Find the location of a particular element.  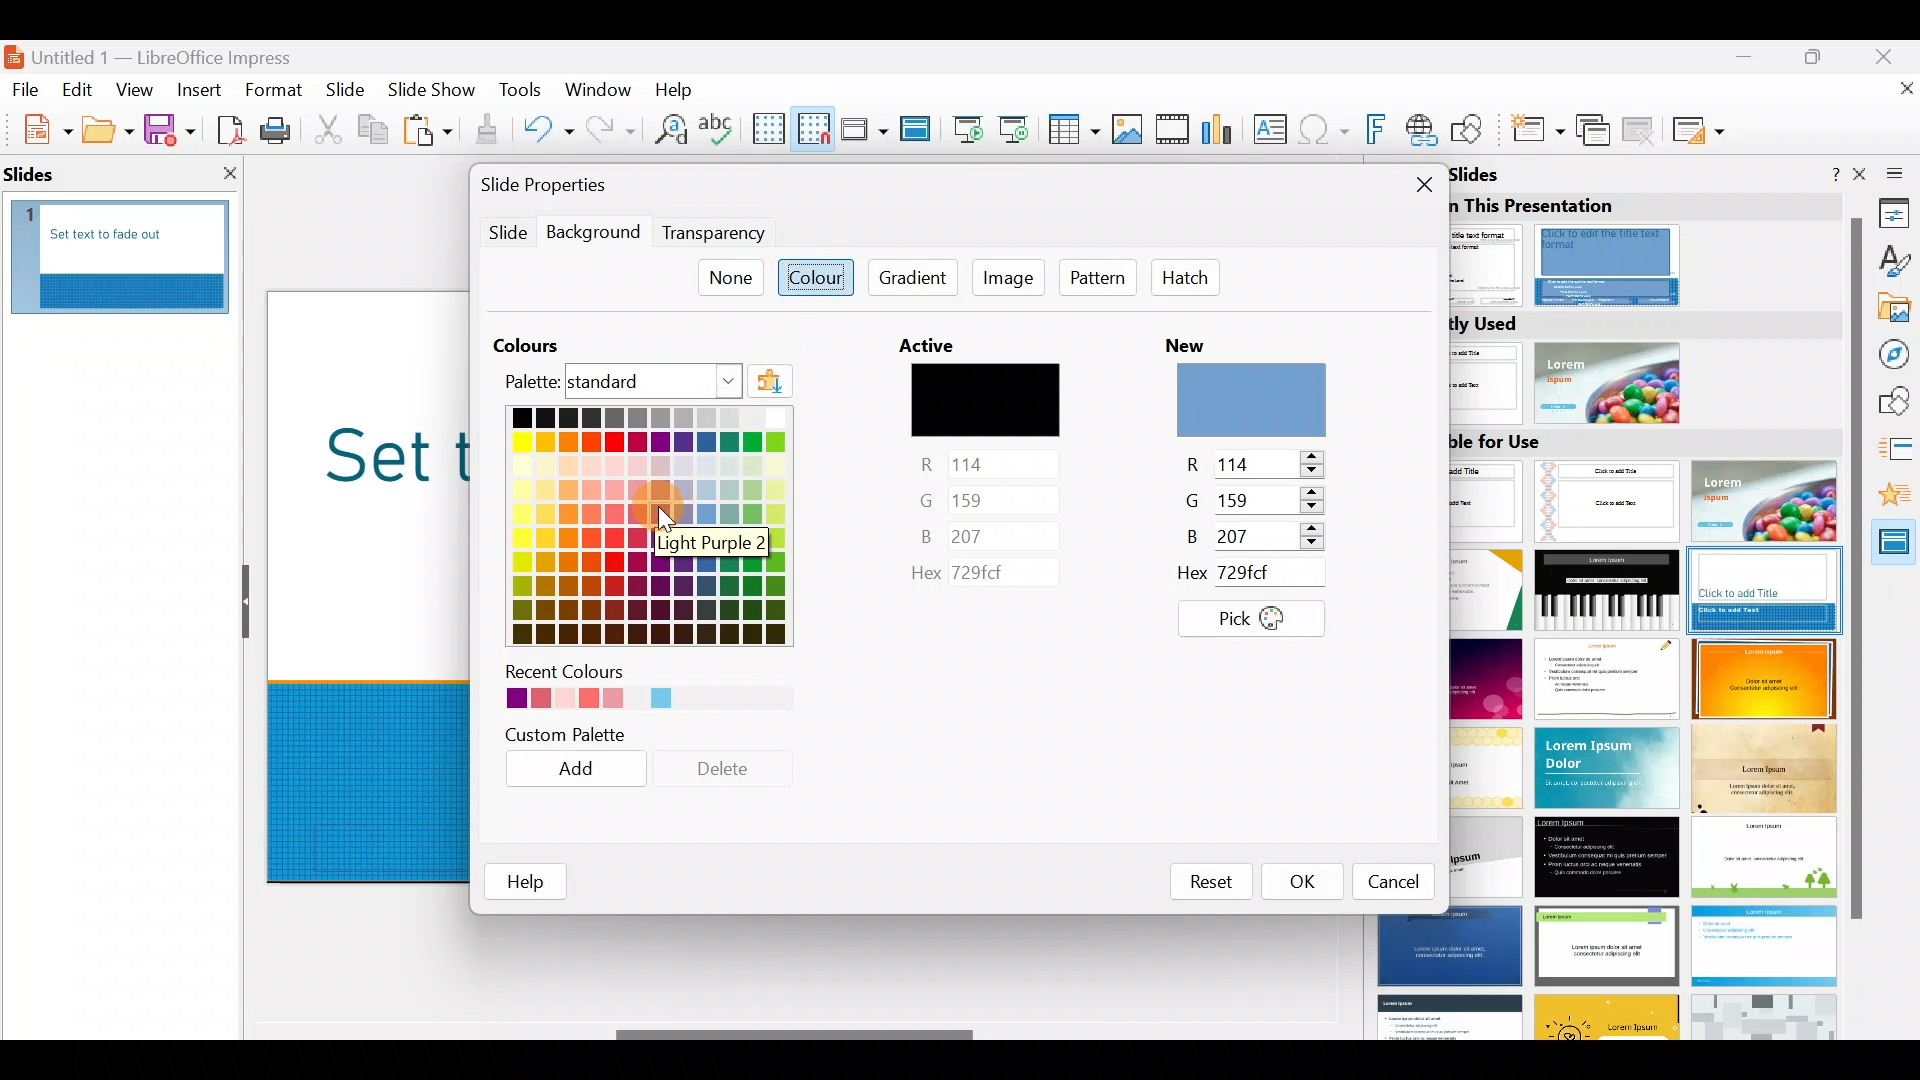

Insert audio or video is located at coordinates (1173, 133).